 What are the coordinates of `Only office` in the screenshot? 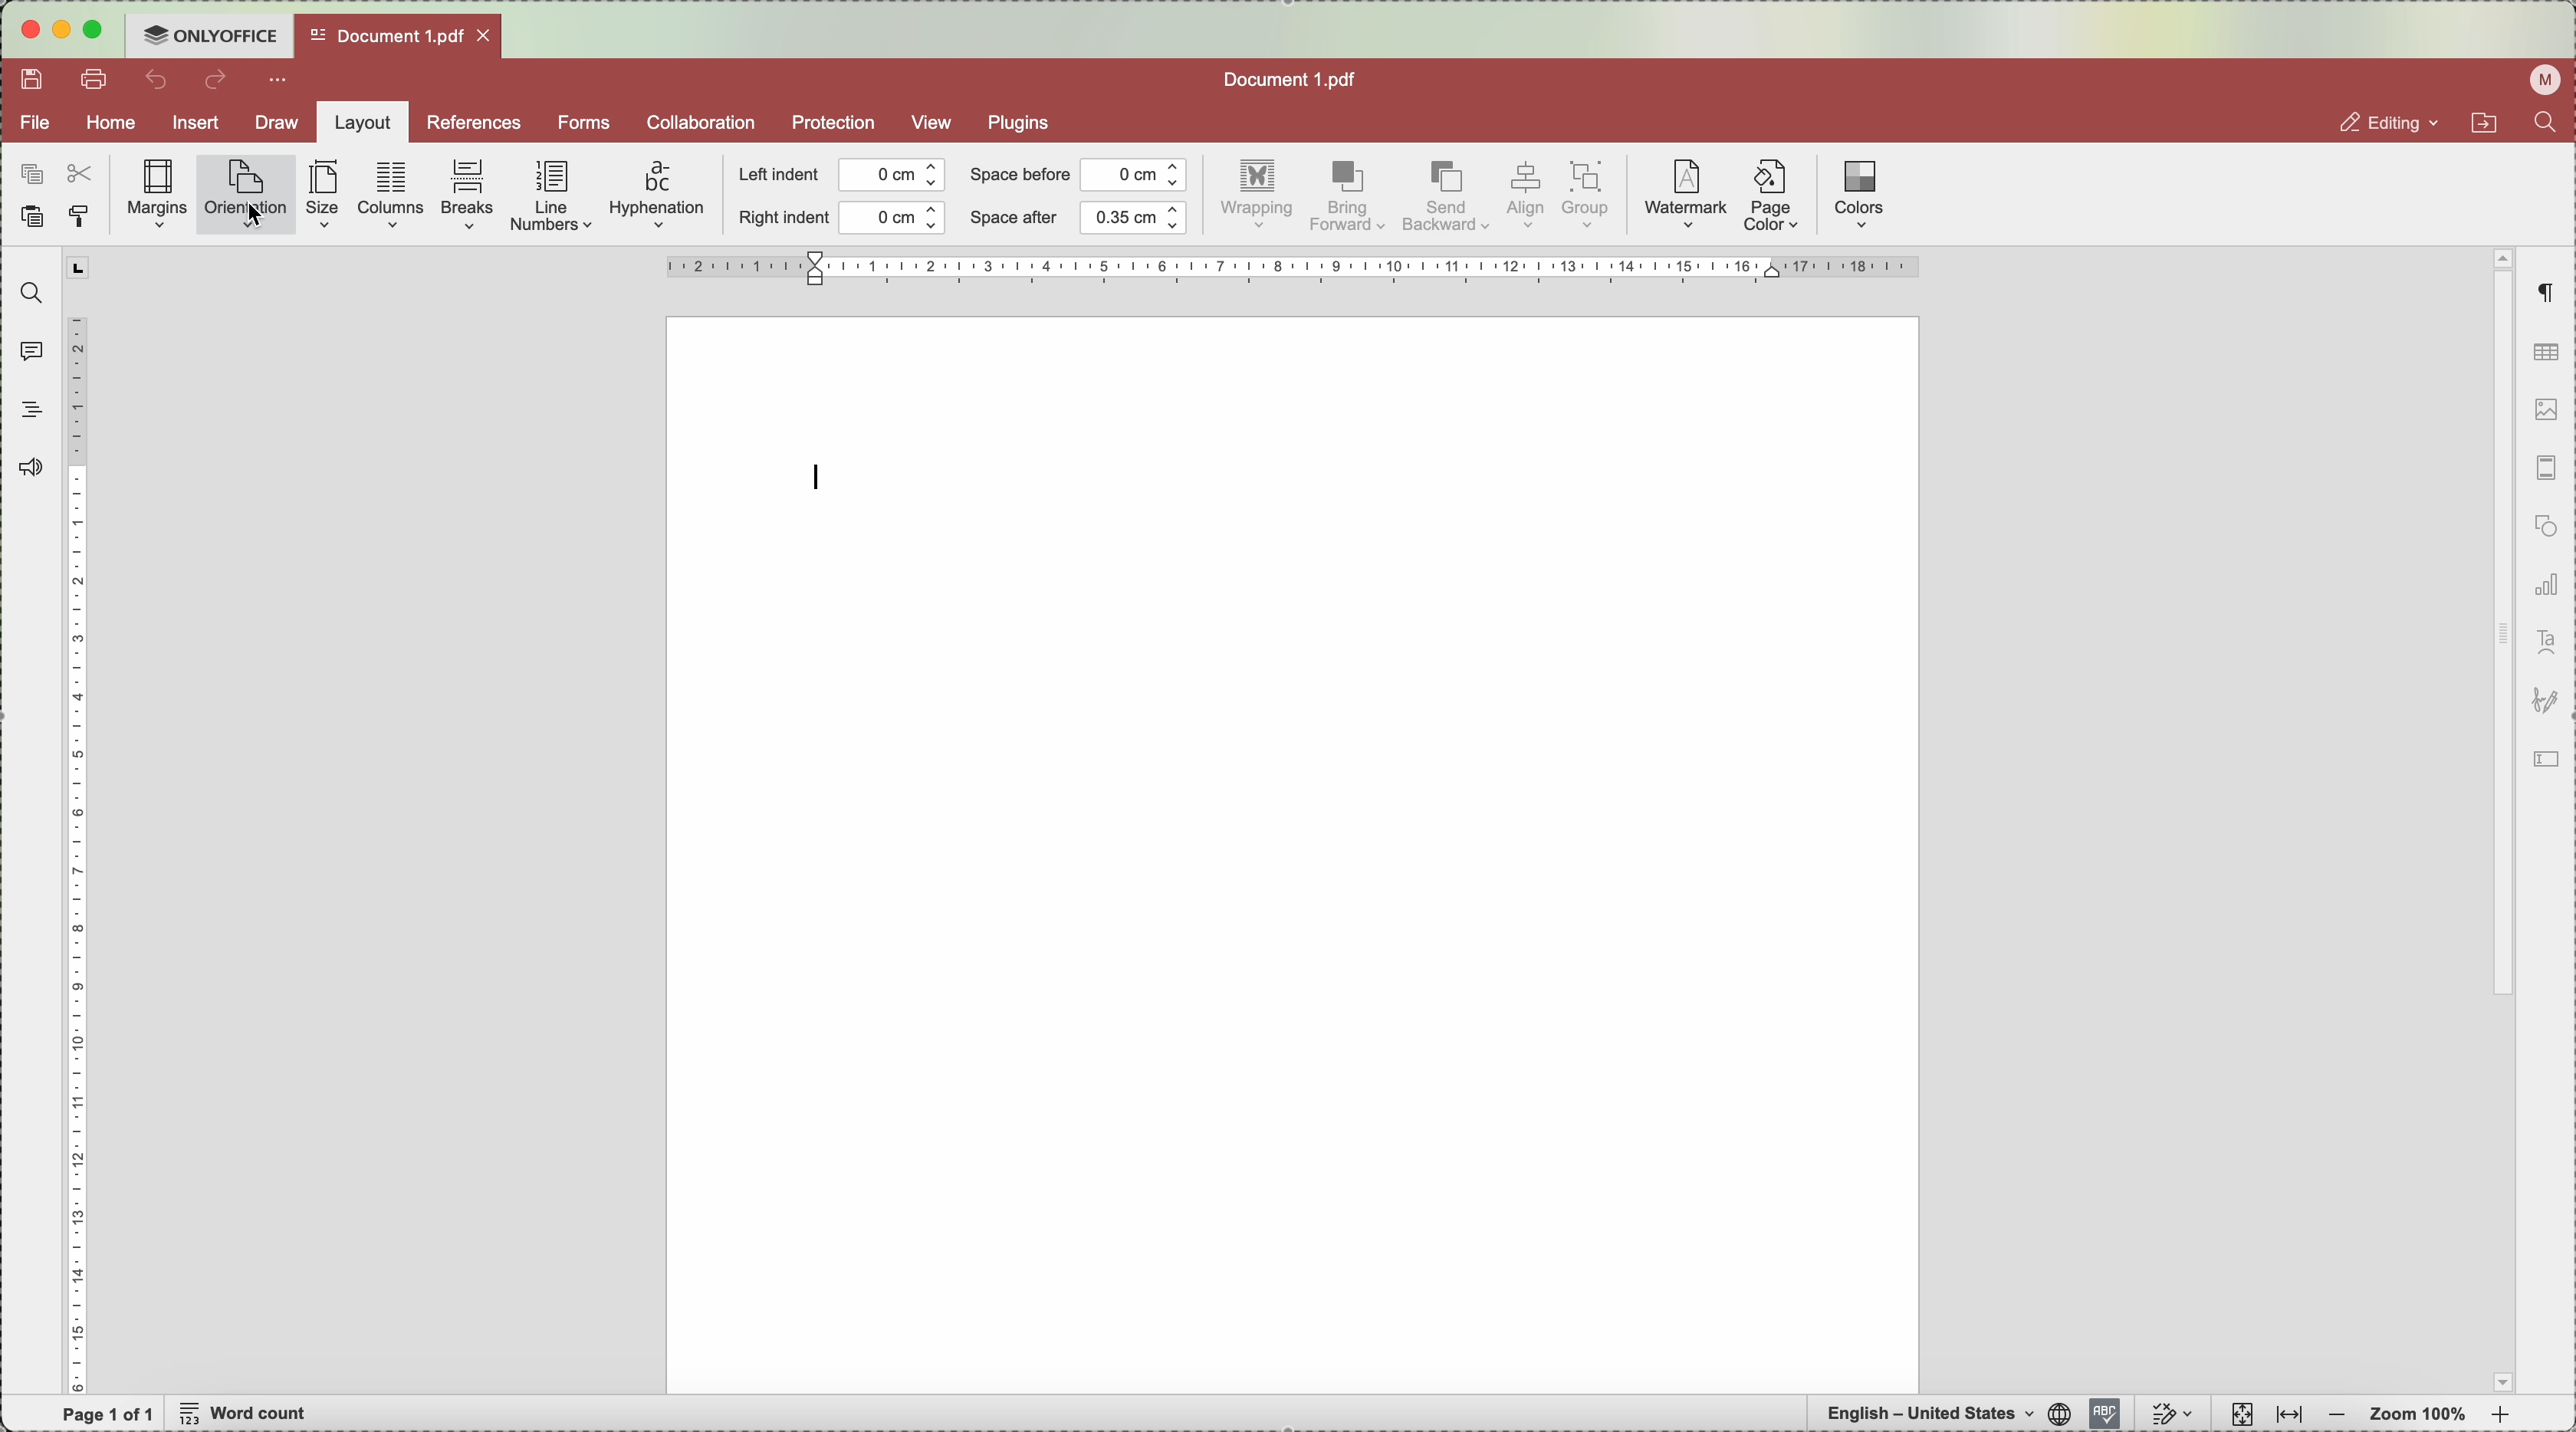 It's located at (210, 34).